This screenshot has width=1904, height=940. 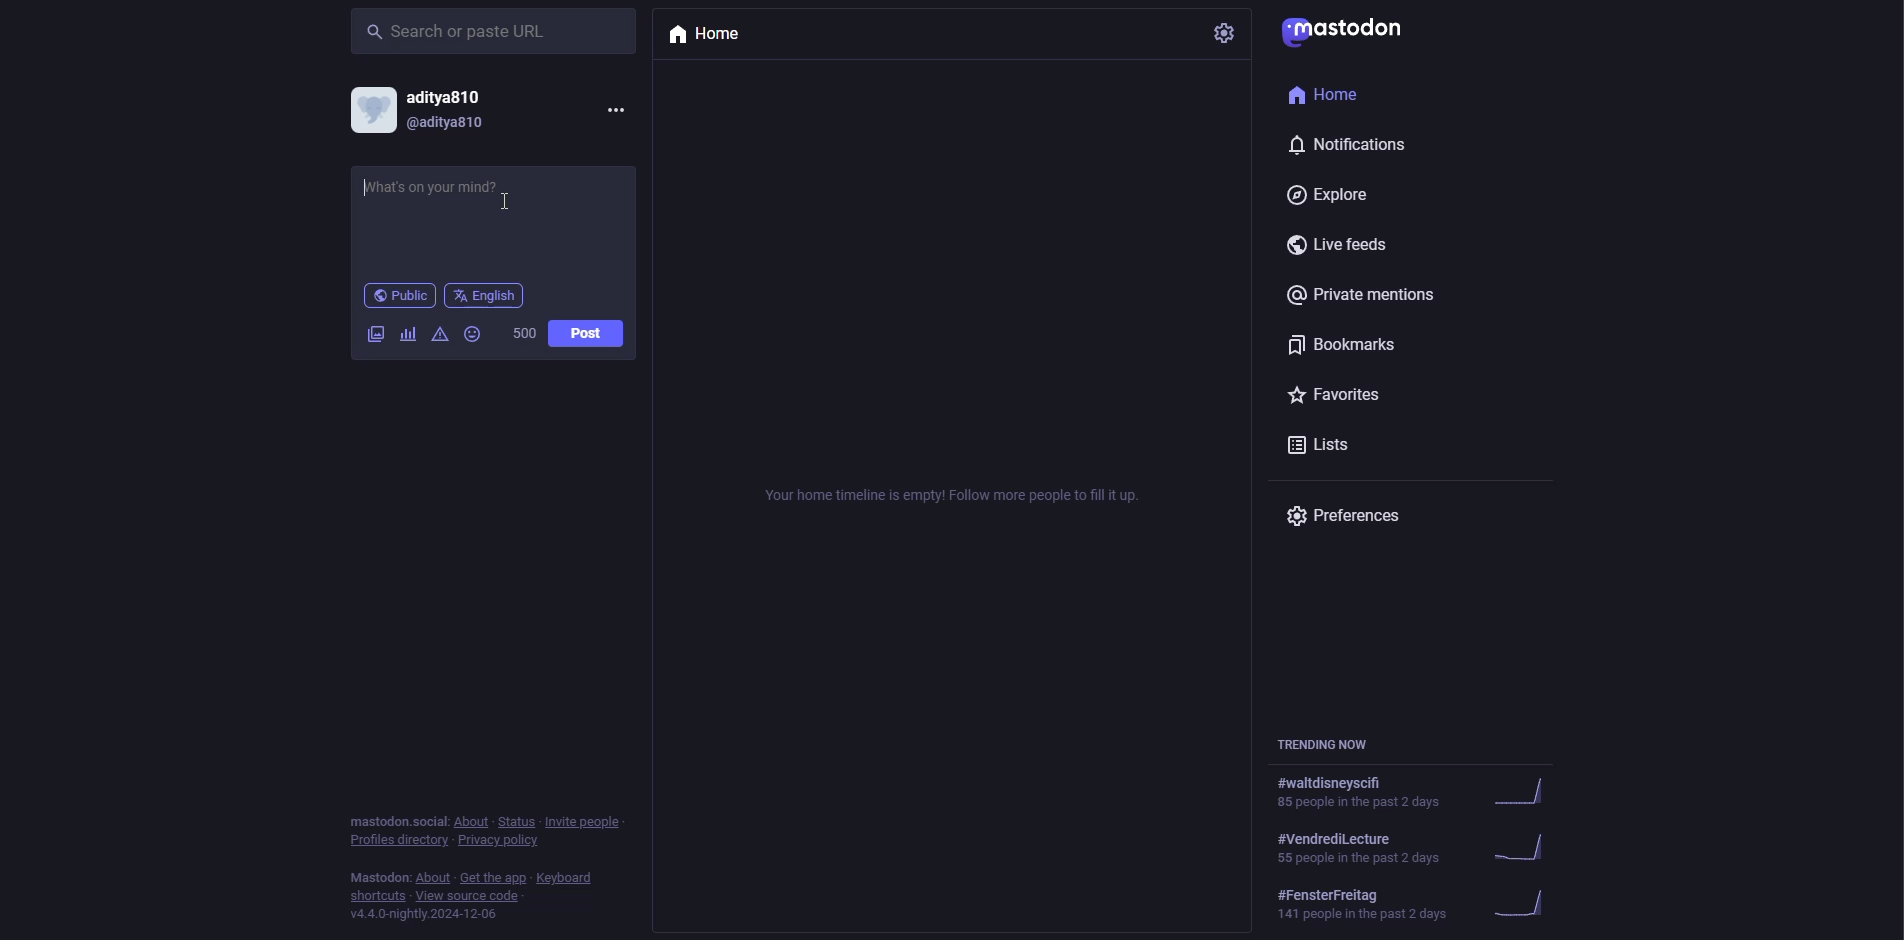 What do you see at coordinates (1337, 197) in the screenshot?
I see `explore` at bounding box center [1337, 197].